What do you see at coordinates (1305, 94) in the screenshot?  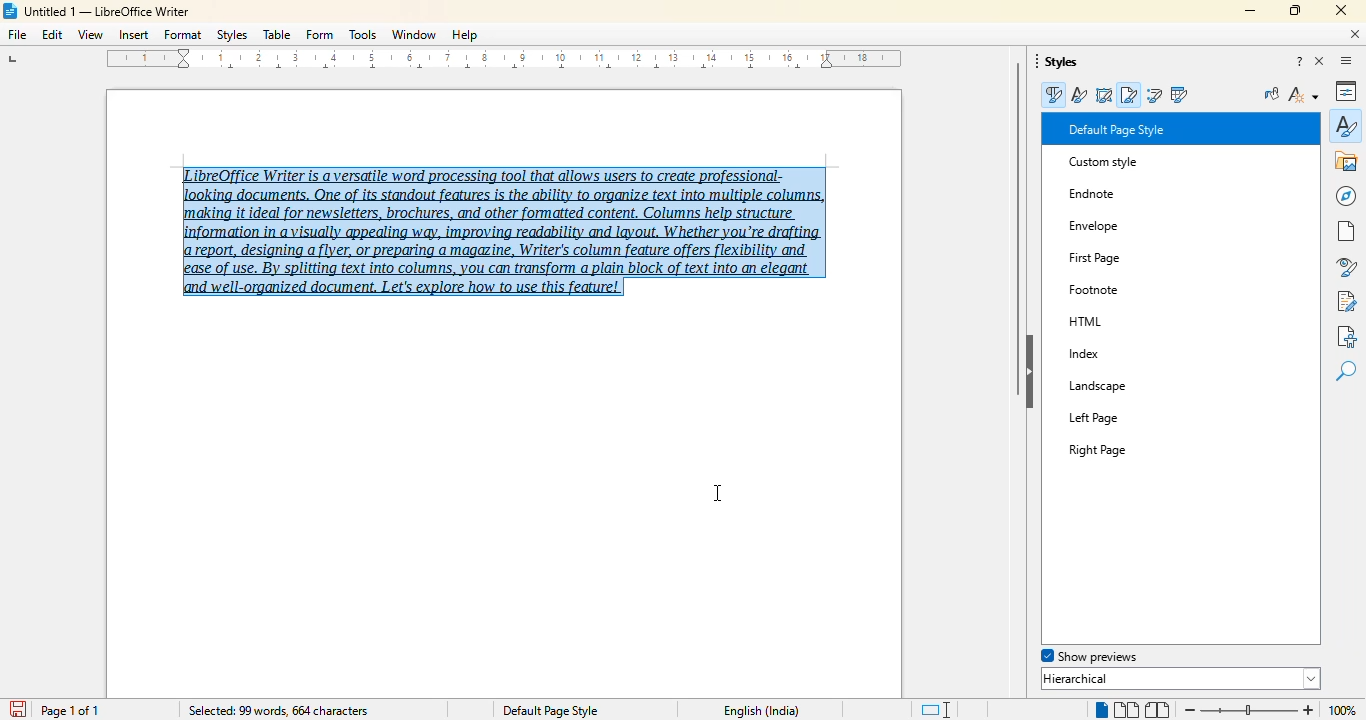 I see `styles action` at bounding box center [1305, 94].